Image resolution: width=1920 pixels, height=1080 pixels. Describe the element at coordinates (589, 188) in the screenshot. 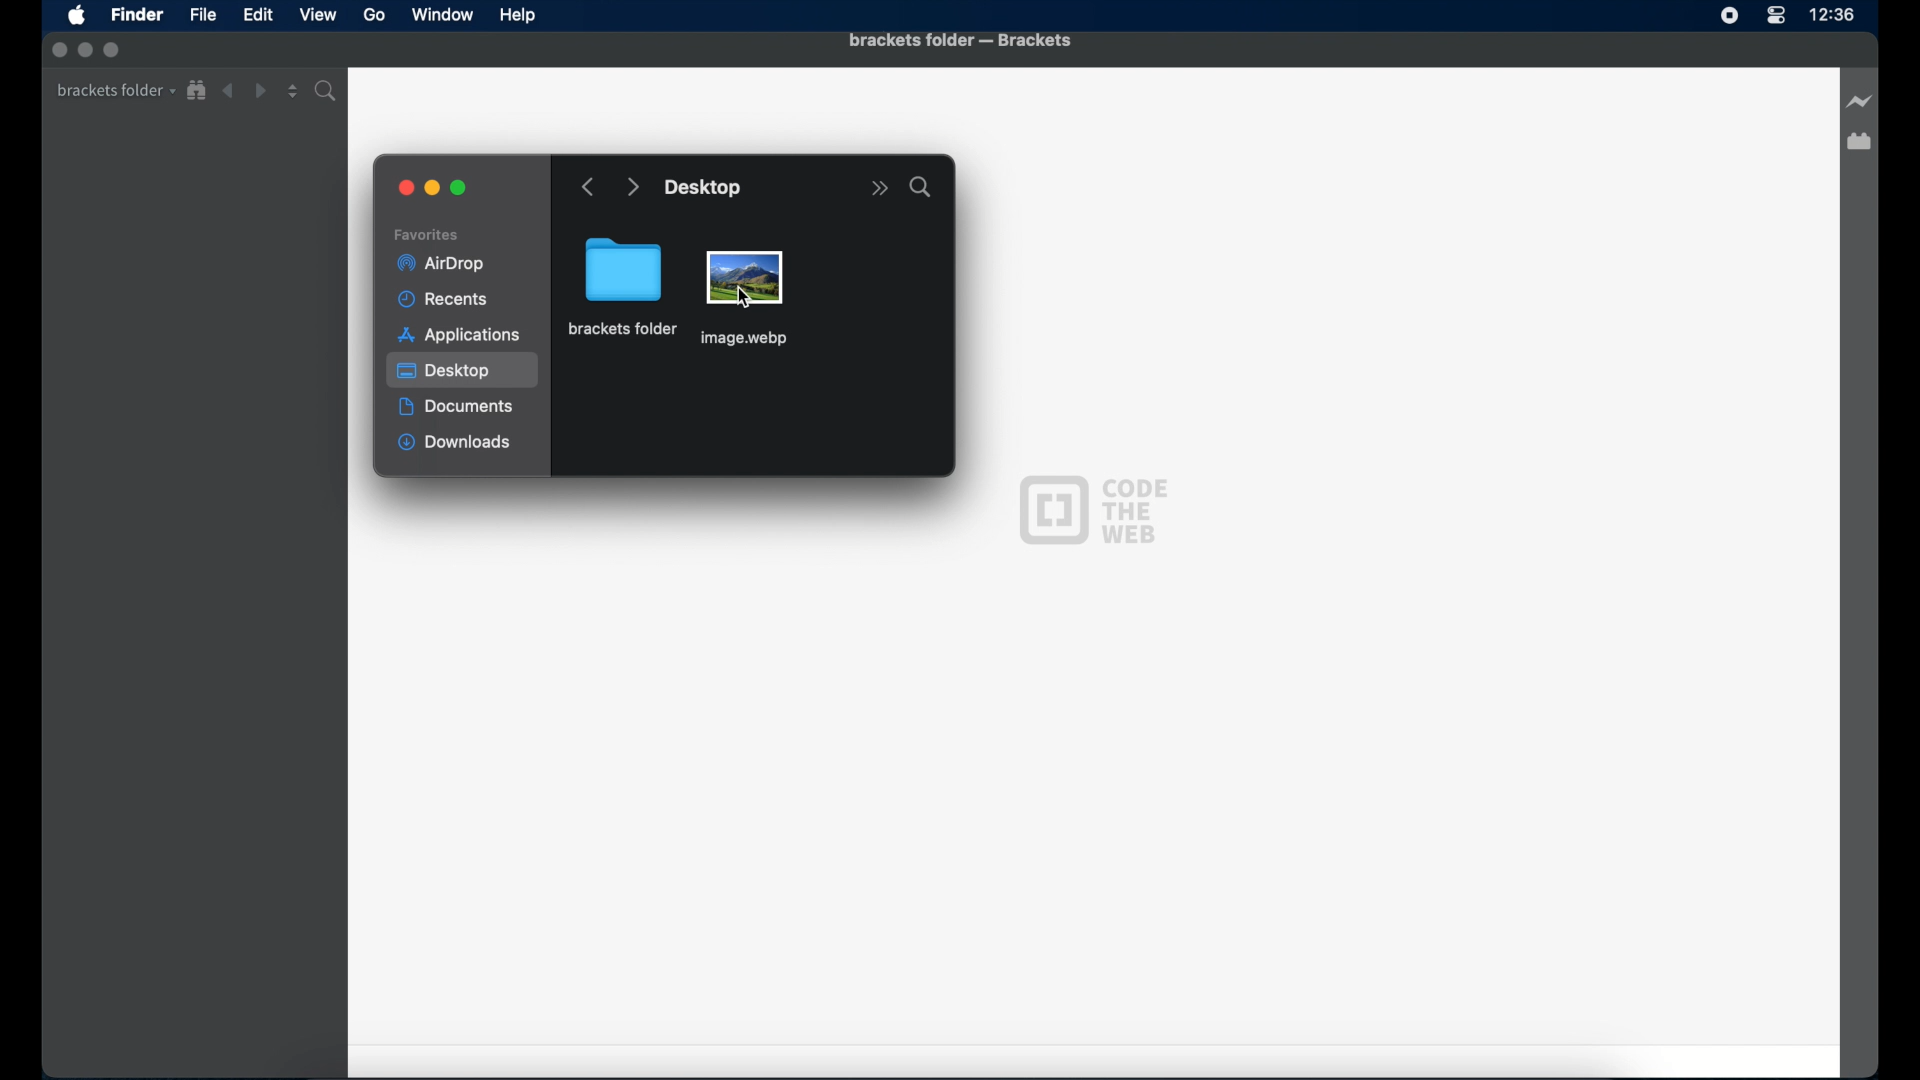

I see `go backward` at that location.